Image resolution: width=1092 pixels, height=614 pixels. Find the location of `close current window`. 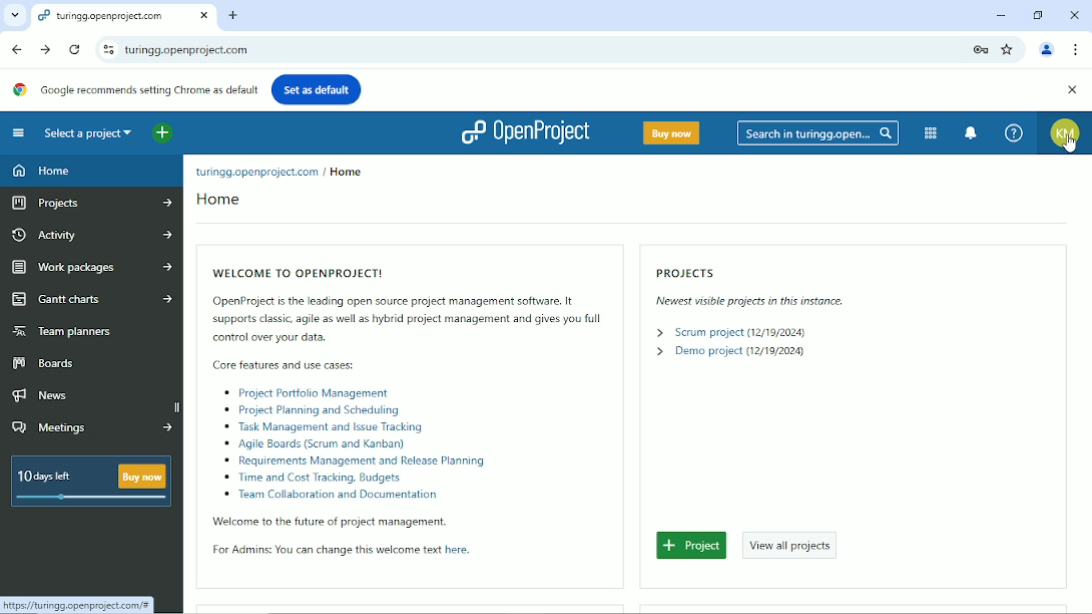

close current window is located at coordinates (204, 16).